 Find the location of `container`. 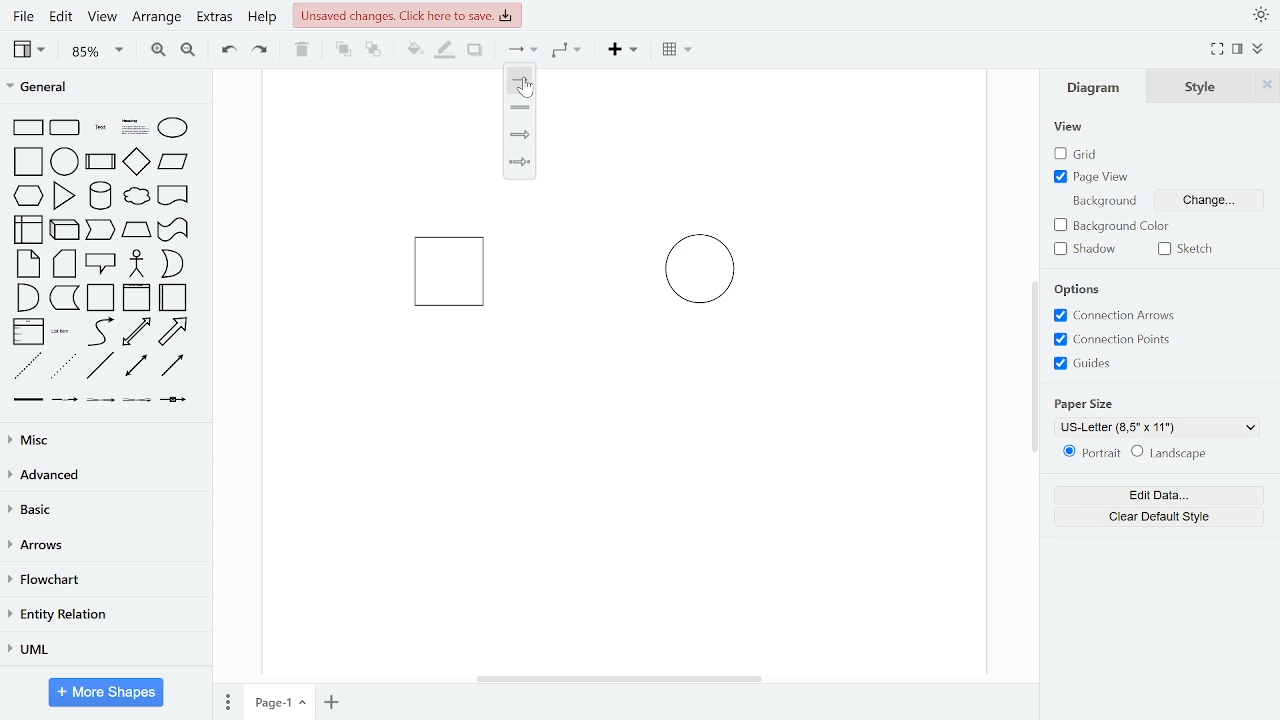

container is located at coordinates (102, 298).